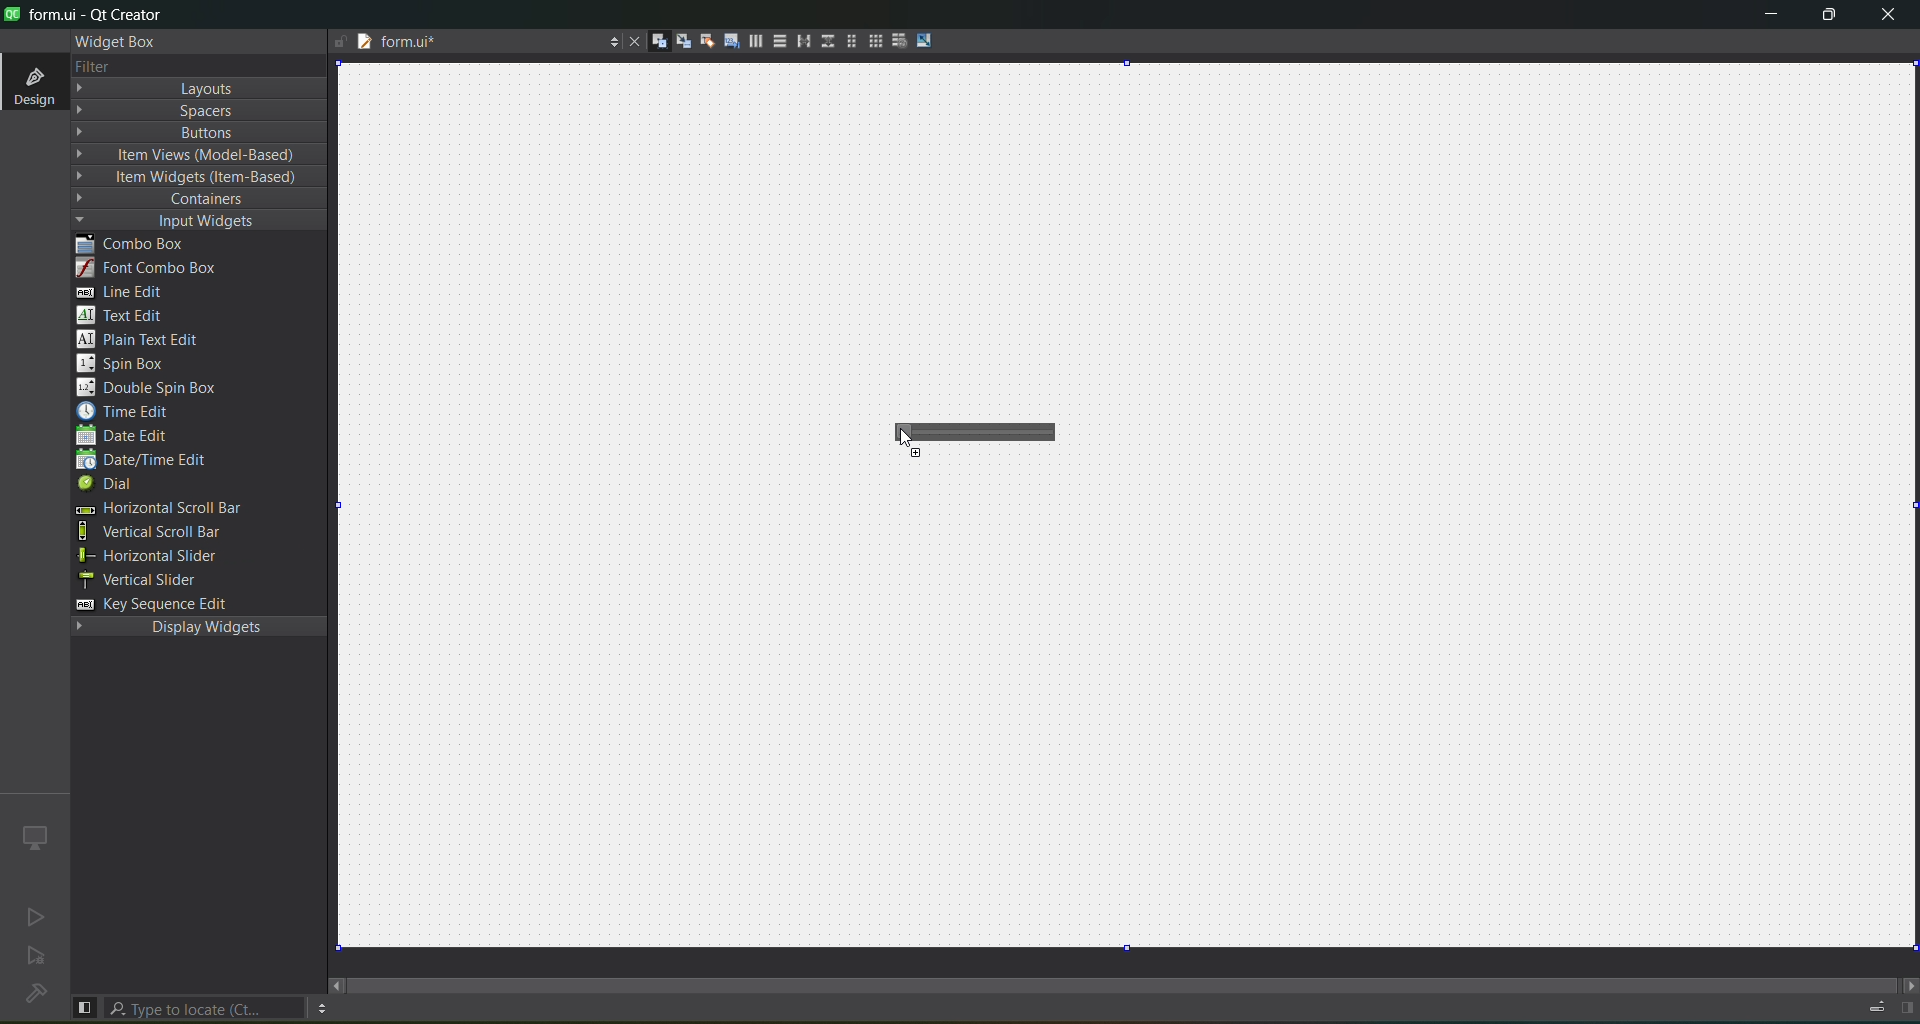 This screenshot has width=1920, height=1024. What do you see at coordinates (194, 631) in the screenshot?
I see `display widgets` at bounding box center [194, 631].